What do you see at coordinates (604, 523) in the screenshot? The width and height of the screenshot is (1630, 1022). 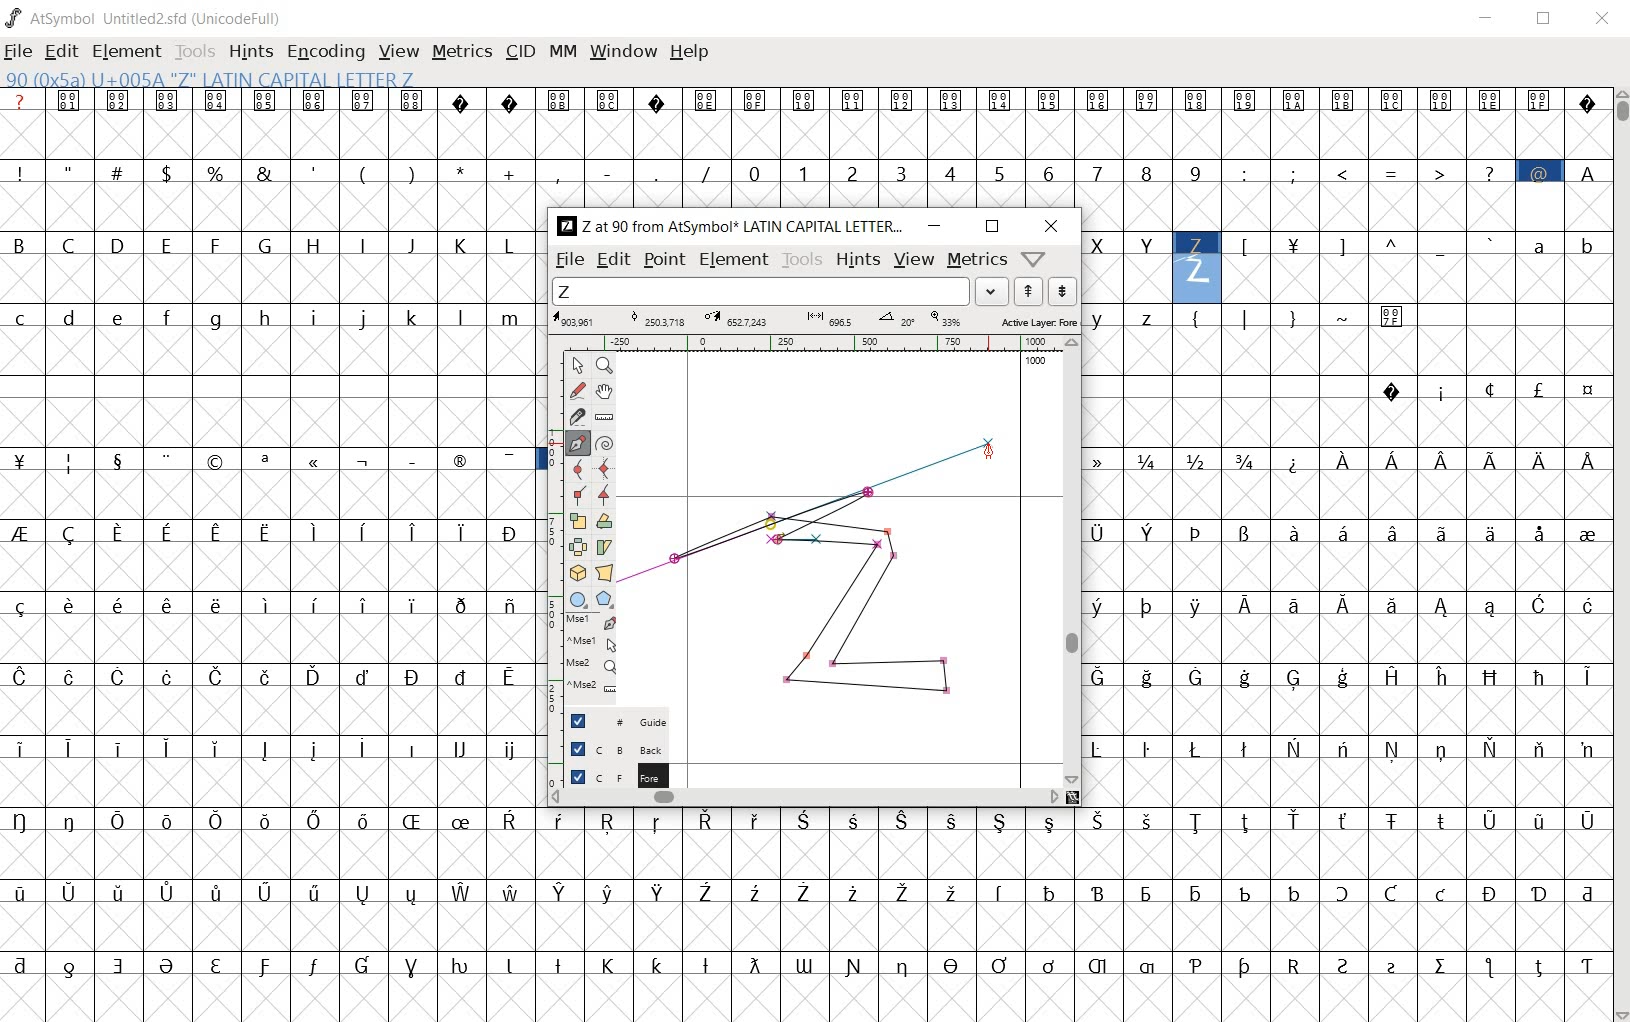 I see `Rotate the selection` at bounding box center [604, 523].